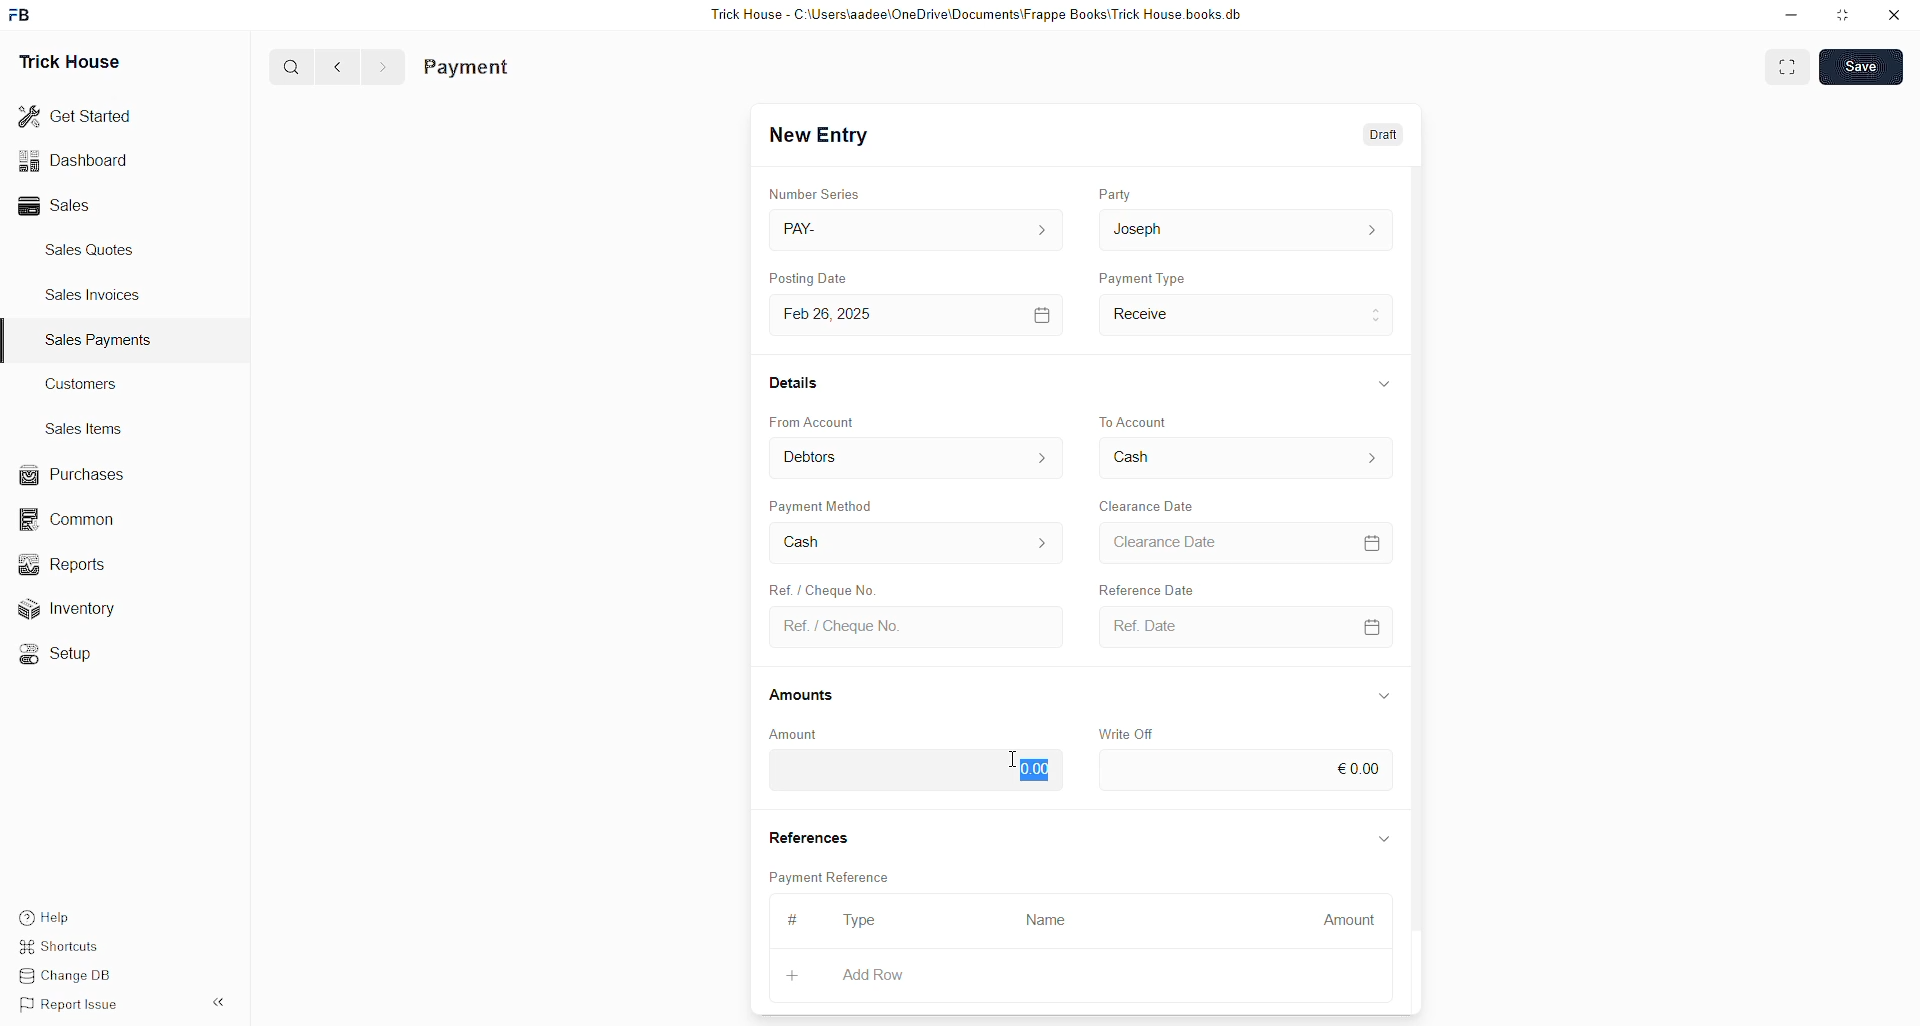  What do you see at coordinates (820, 587) in the screenshot?
I see `Ref. / Cheque No.` at bounding box center [820, 587].